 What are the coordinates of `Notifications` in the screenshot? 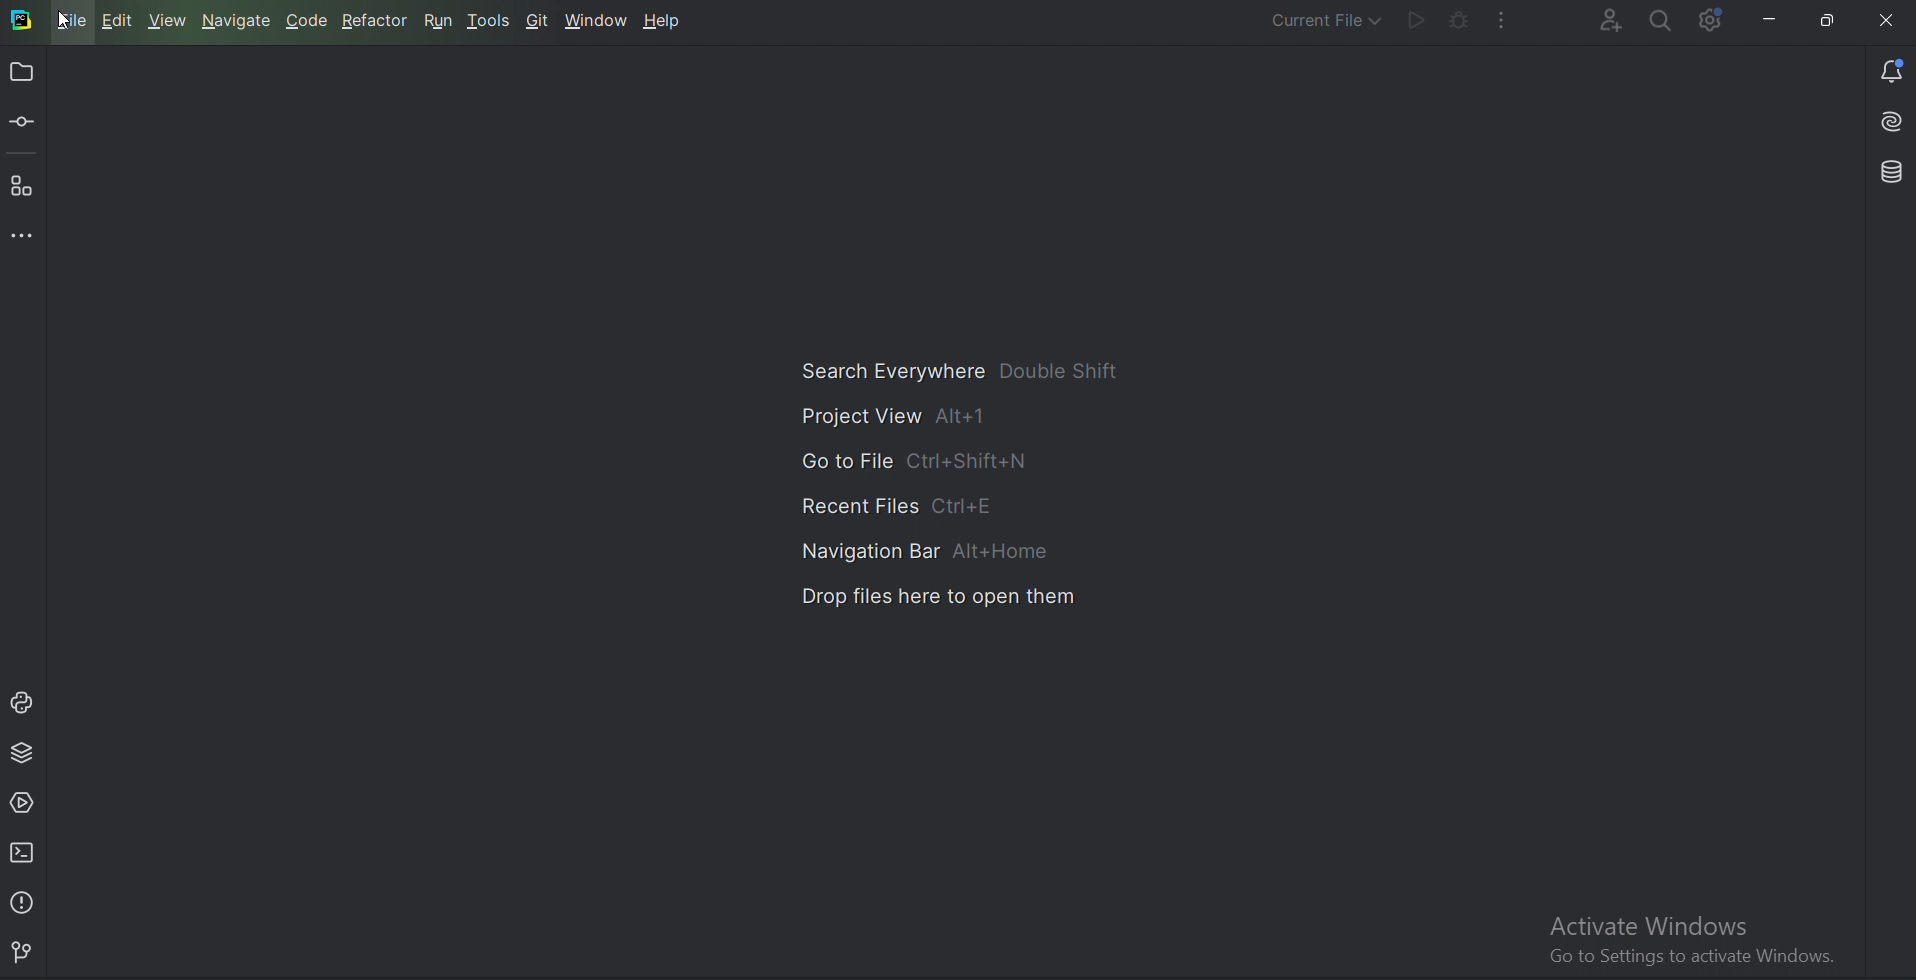 It's located at (1886, 69).